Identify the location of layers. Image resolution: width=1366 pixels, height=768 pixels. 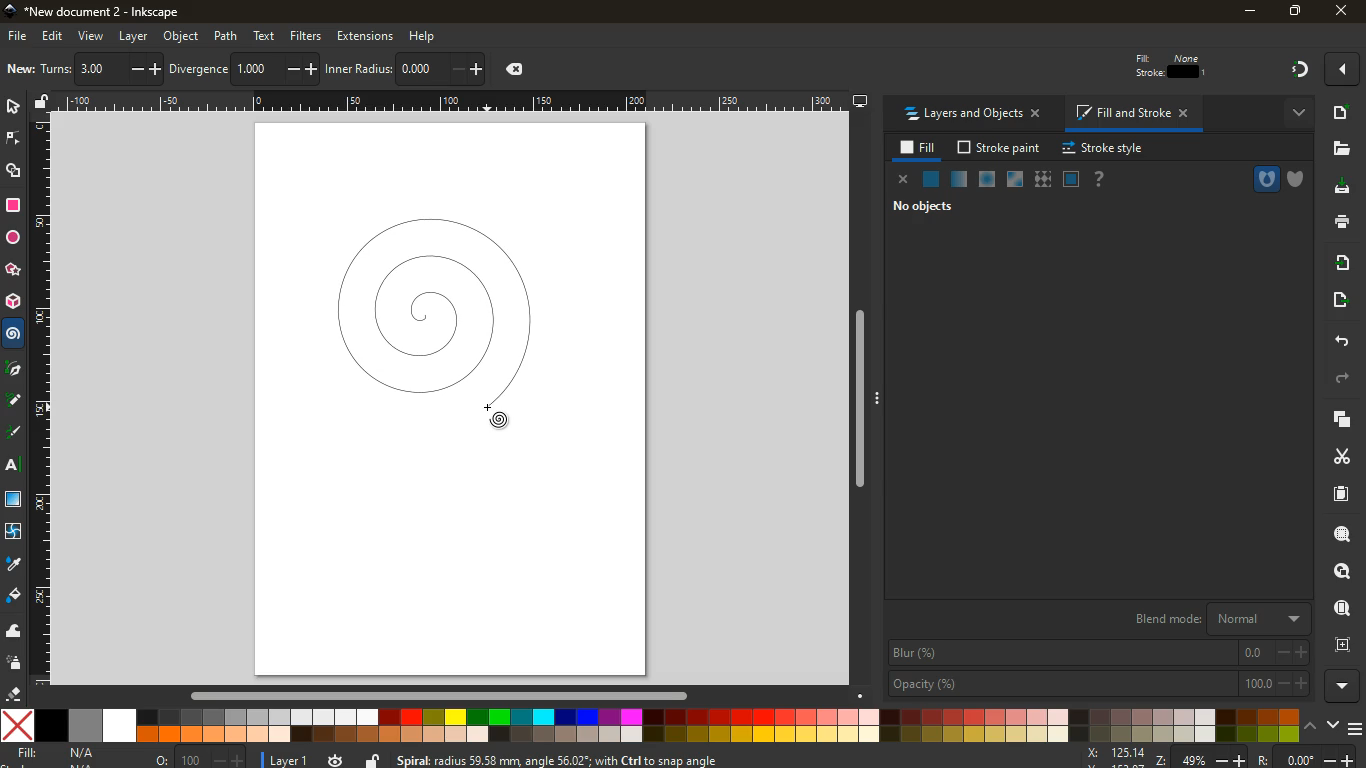
(58, 71).